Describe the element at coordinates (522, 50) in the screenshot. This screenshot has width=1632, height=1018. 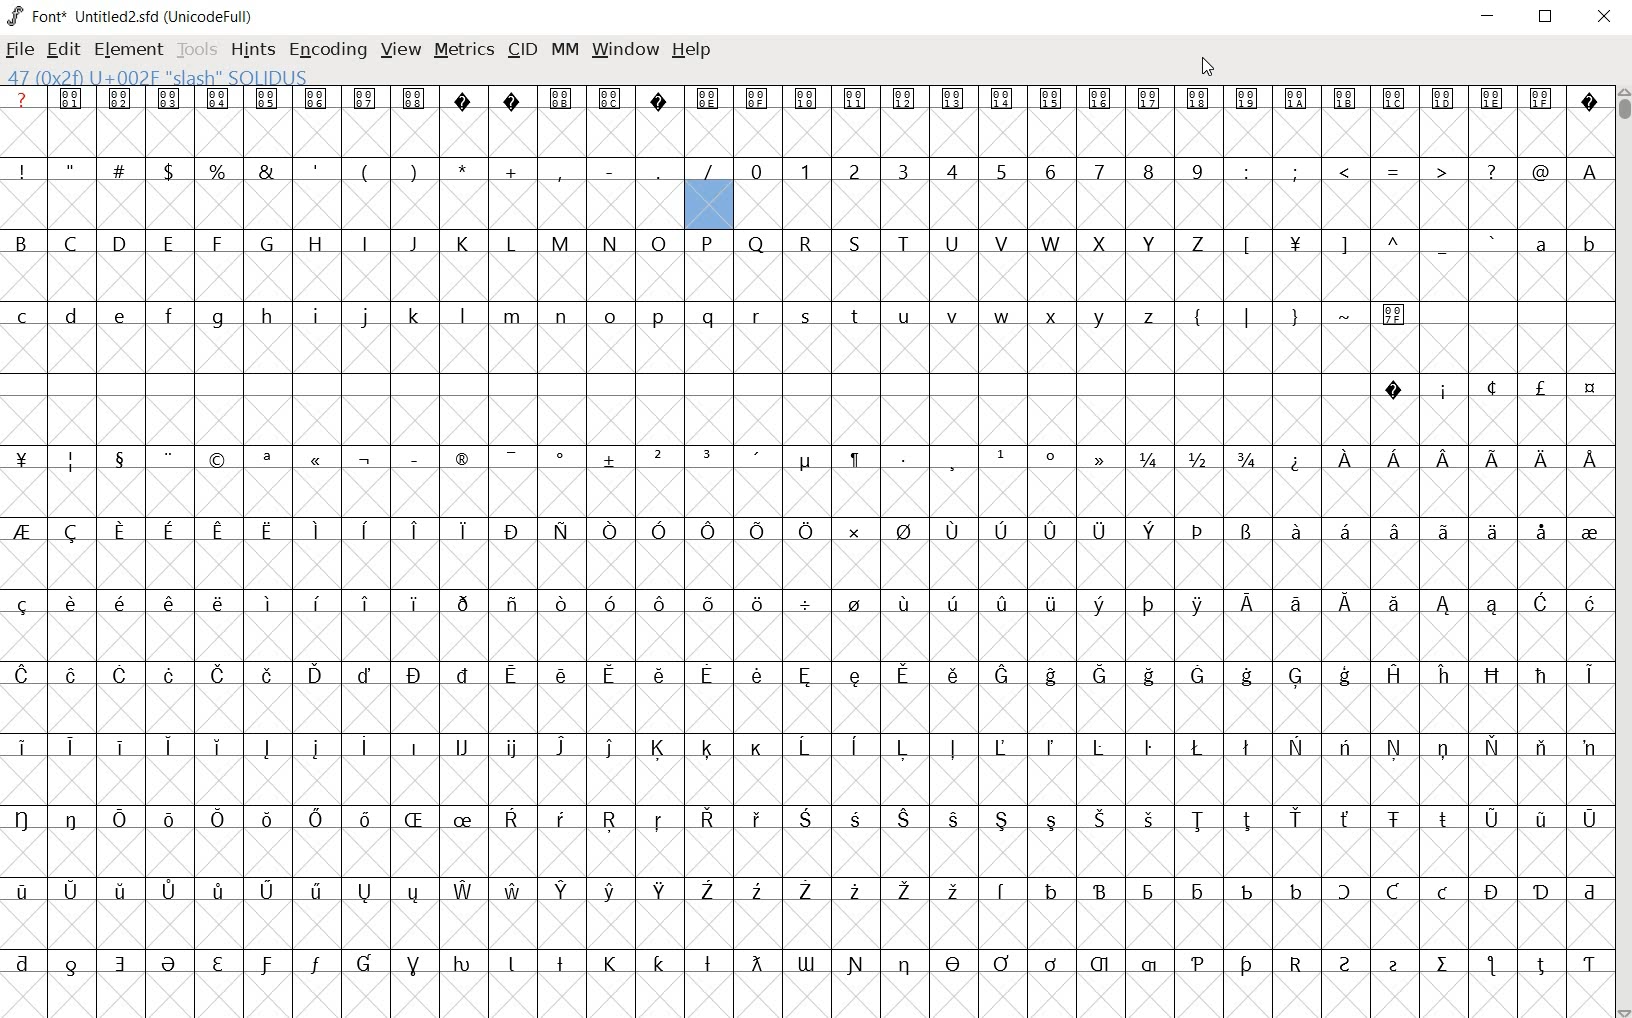
I see `CID` at that location.